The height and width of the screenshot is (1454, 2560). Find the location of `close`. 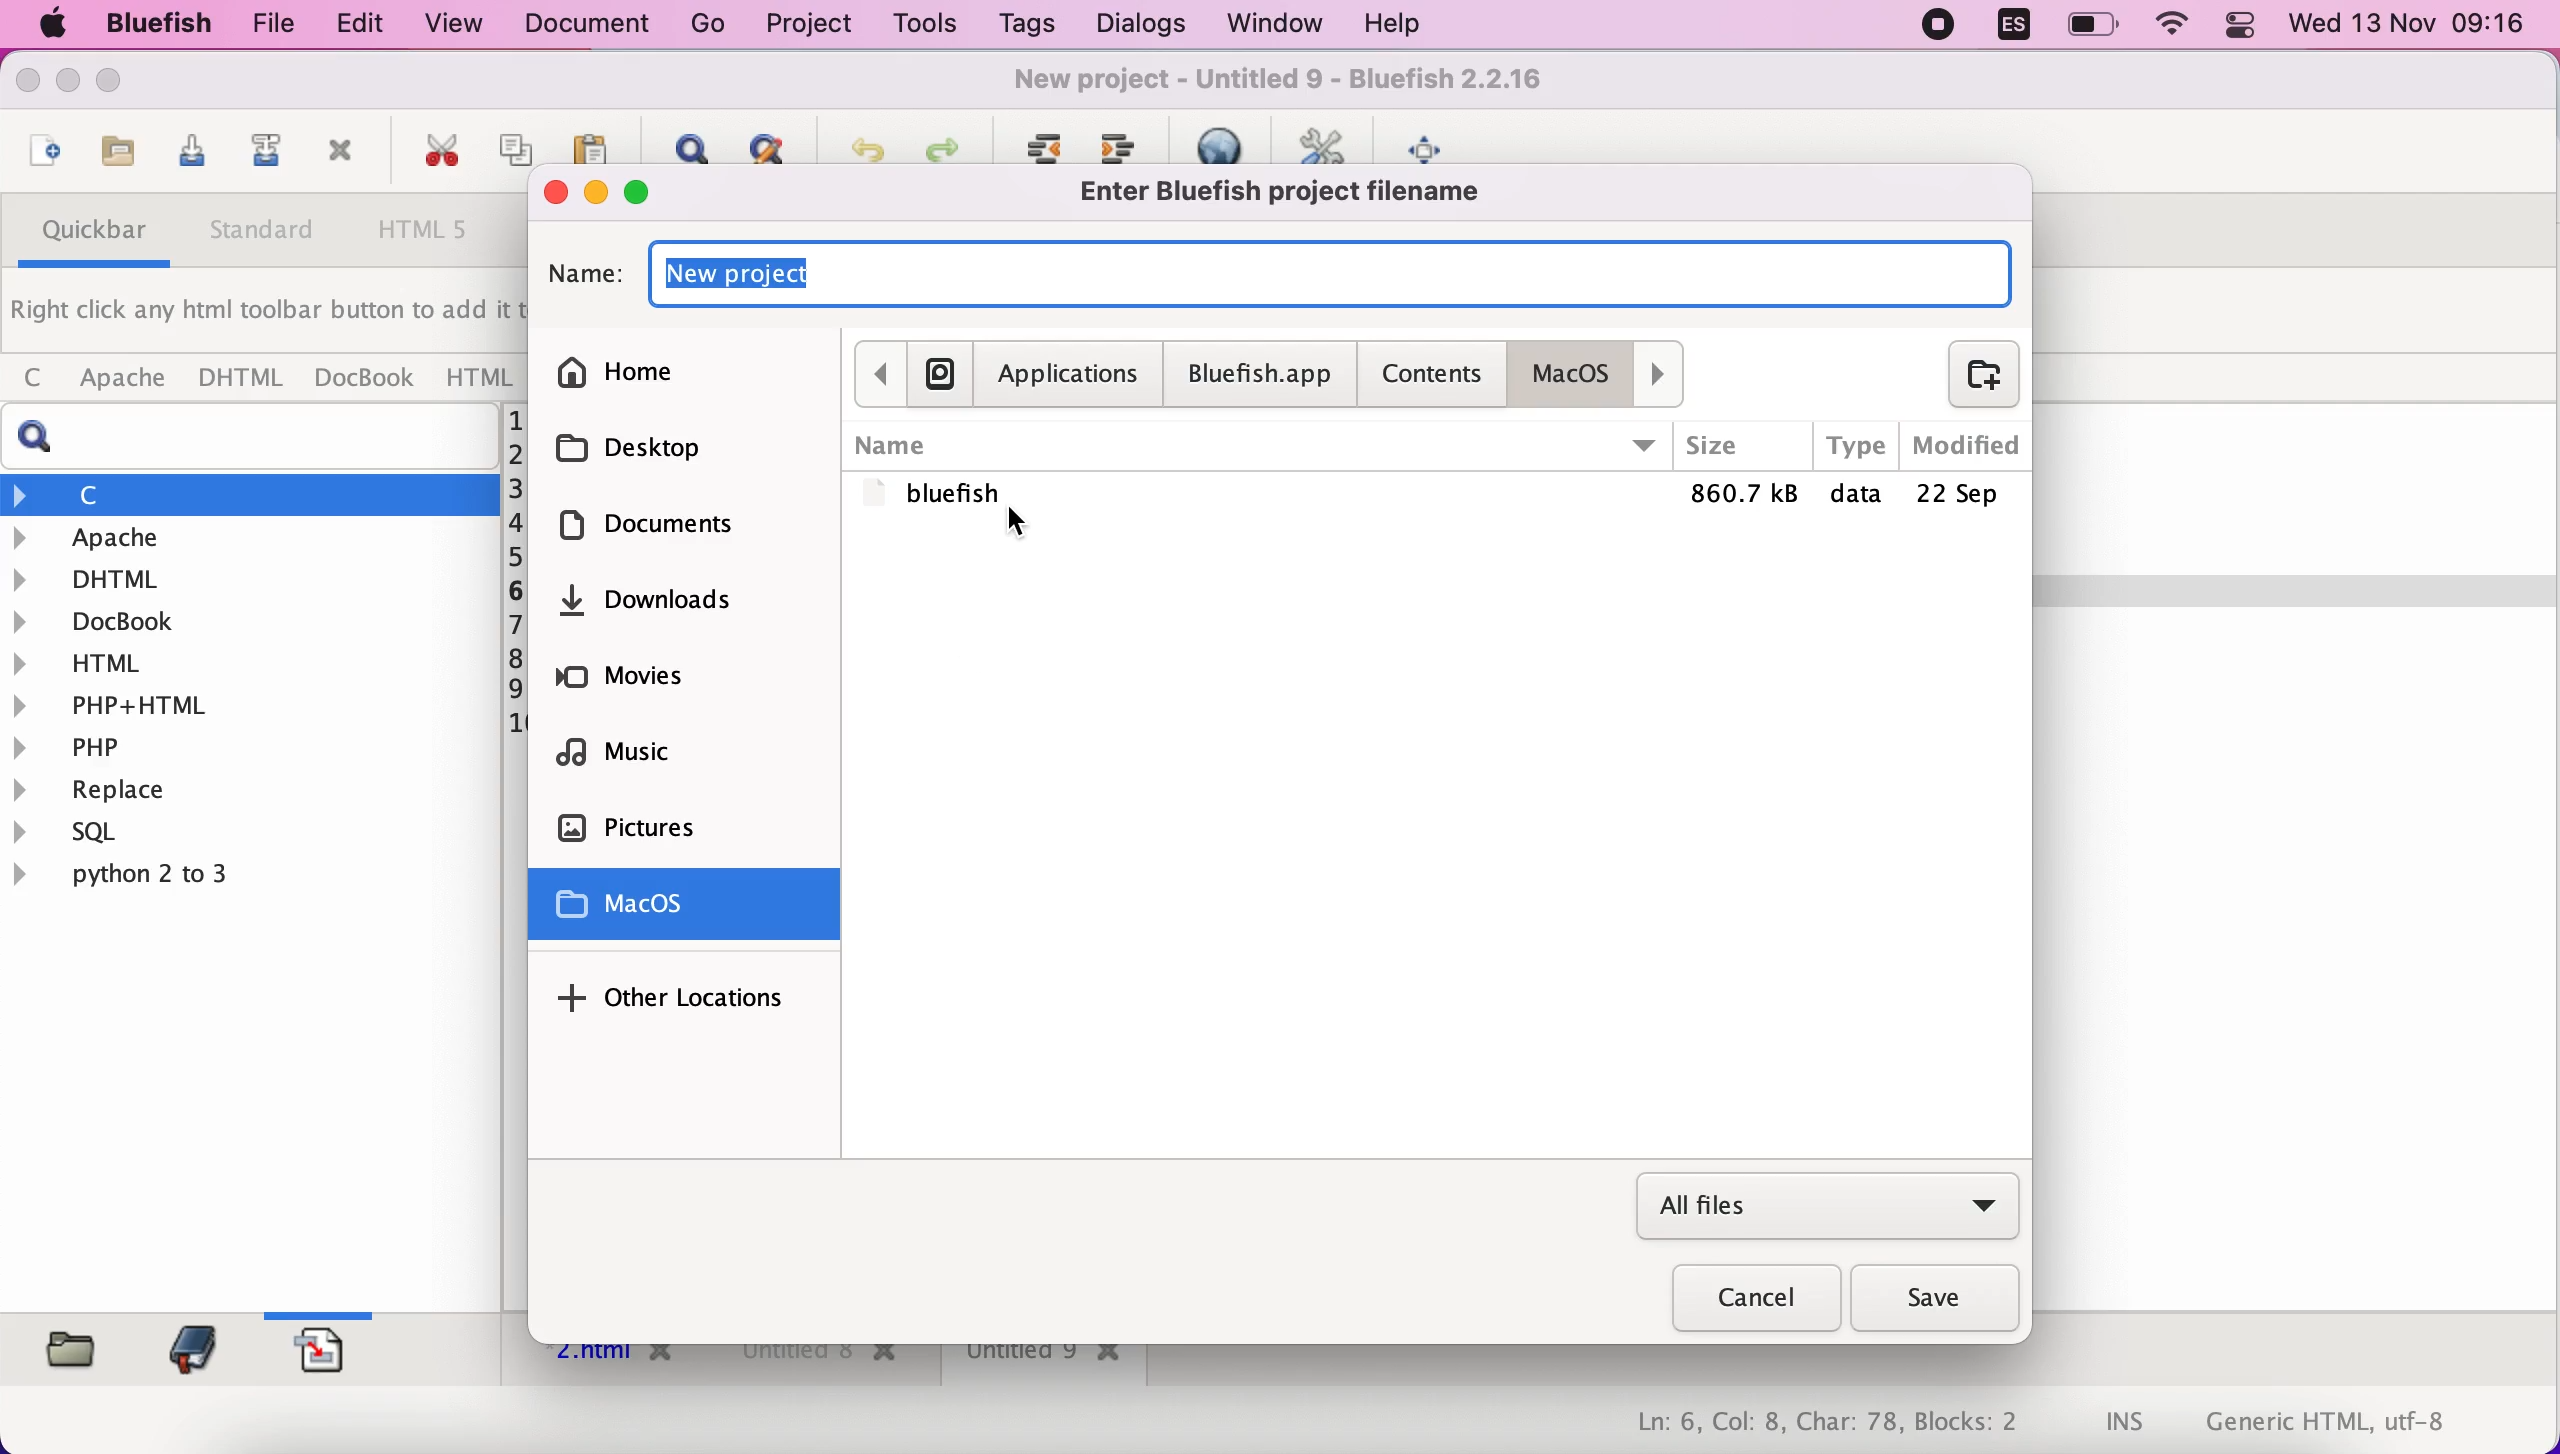

close is located at coordinates (33, 85).